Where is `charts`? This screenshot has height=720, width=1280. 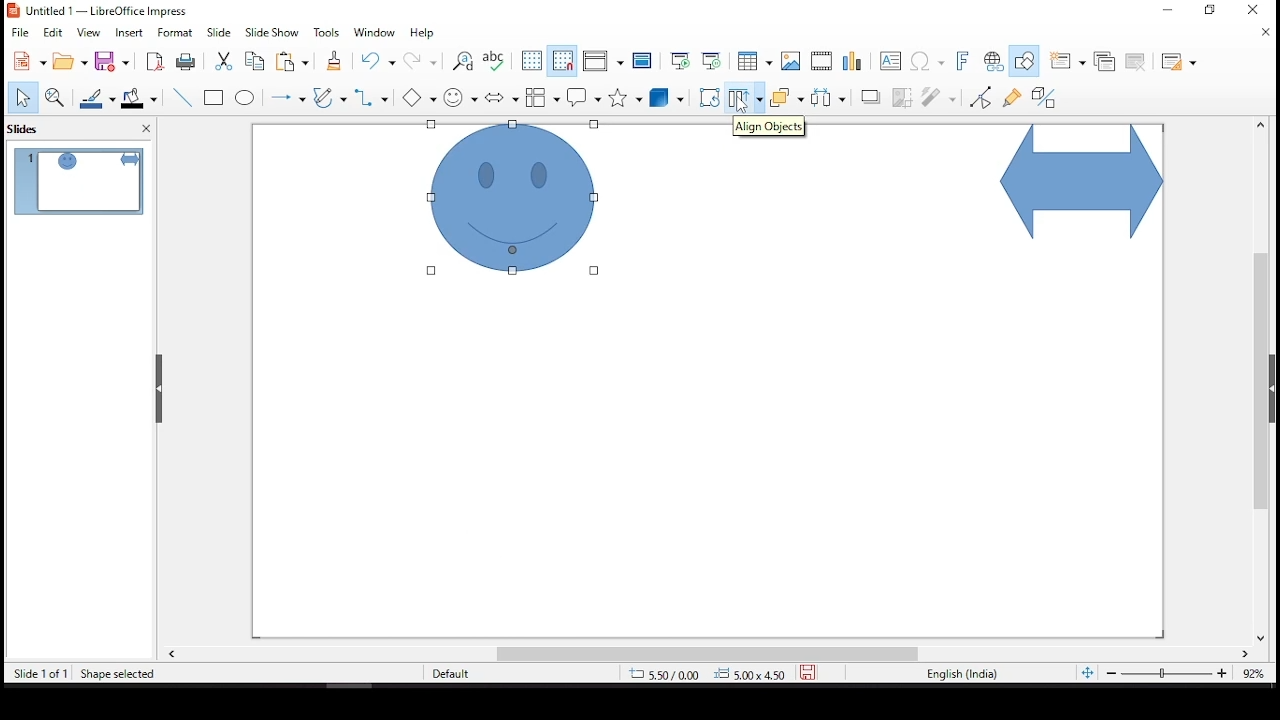 charts is located at coordinates (855, 63).